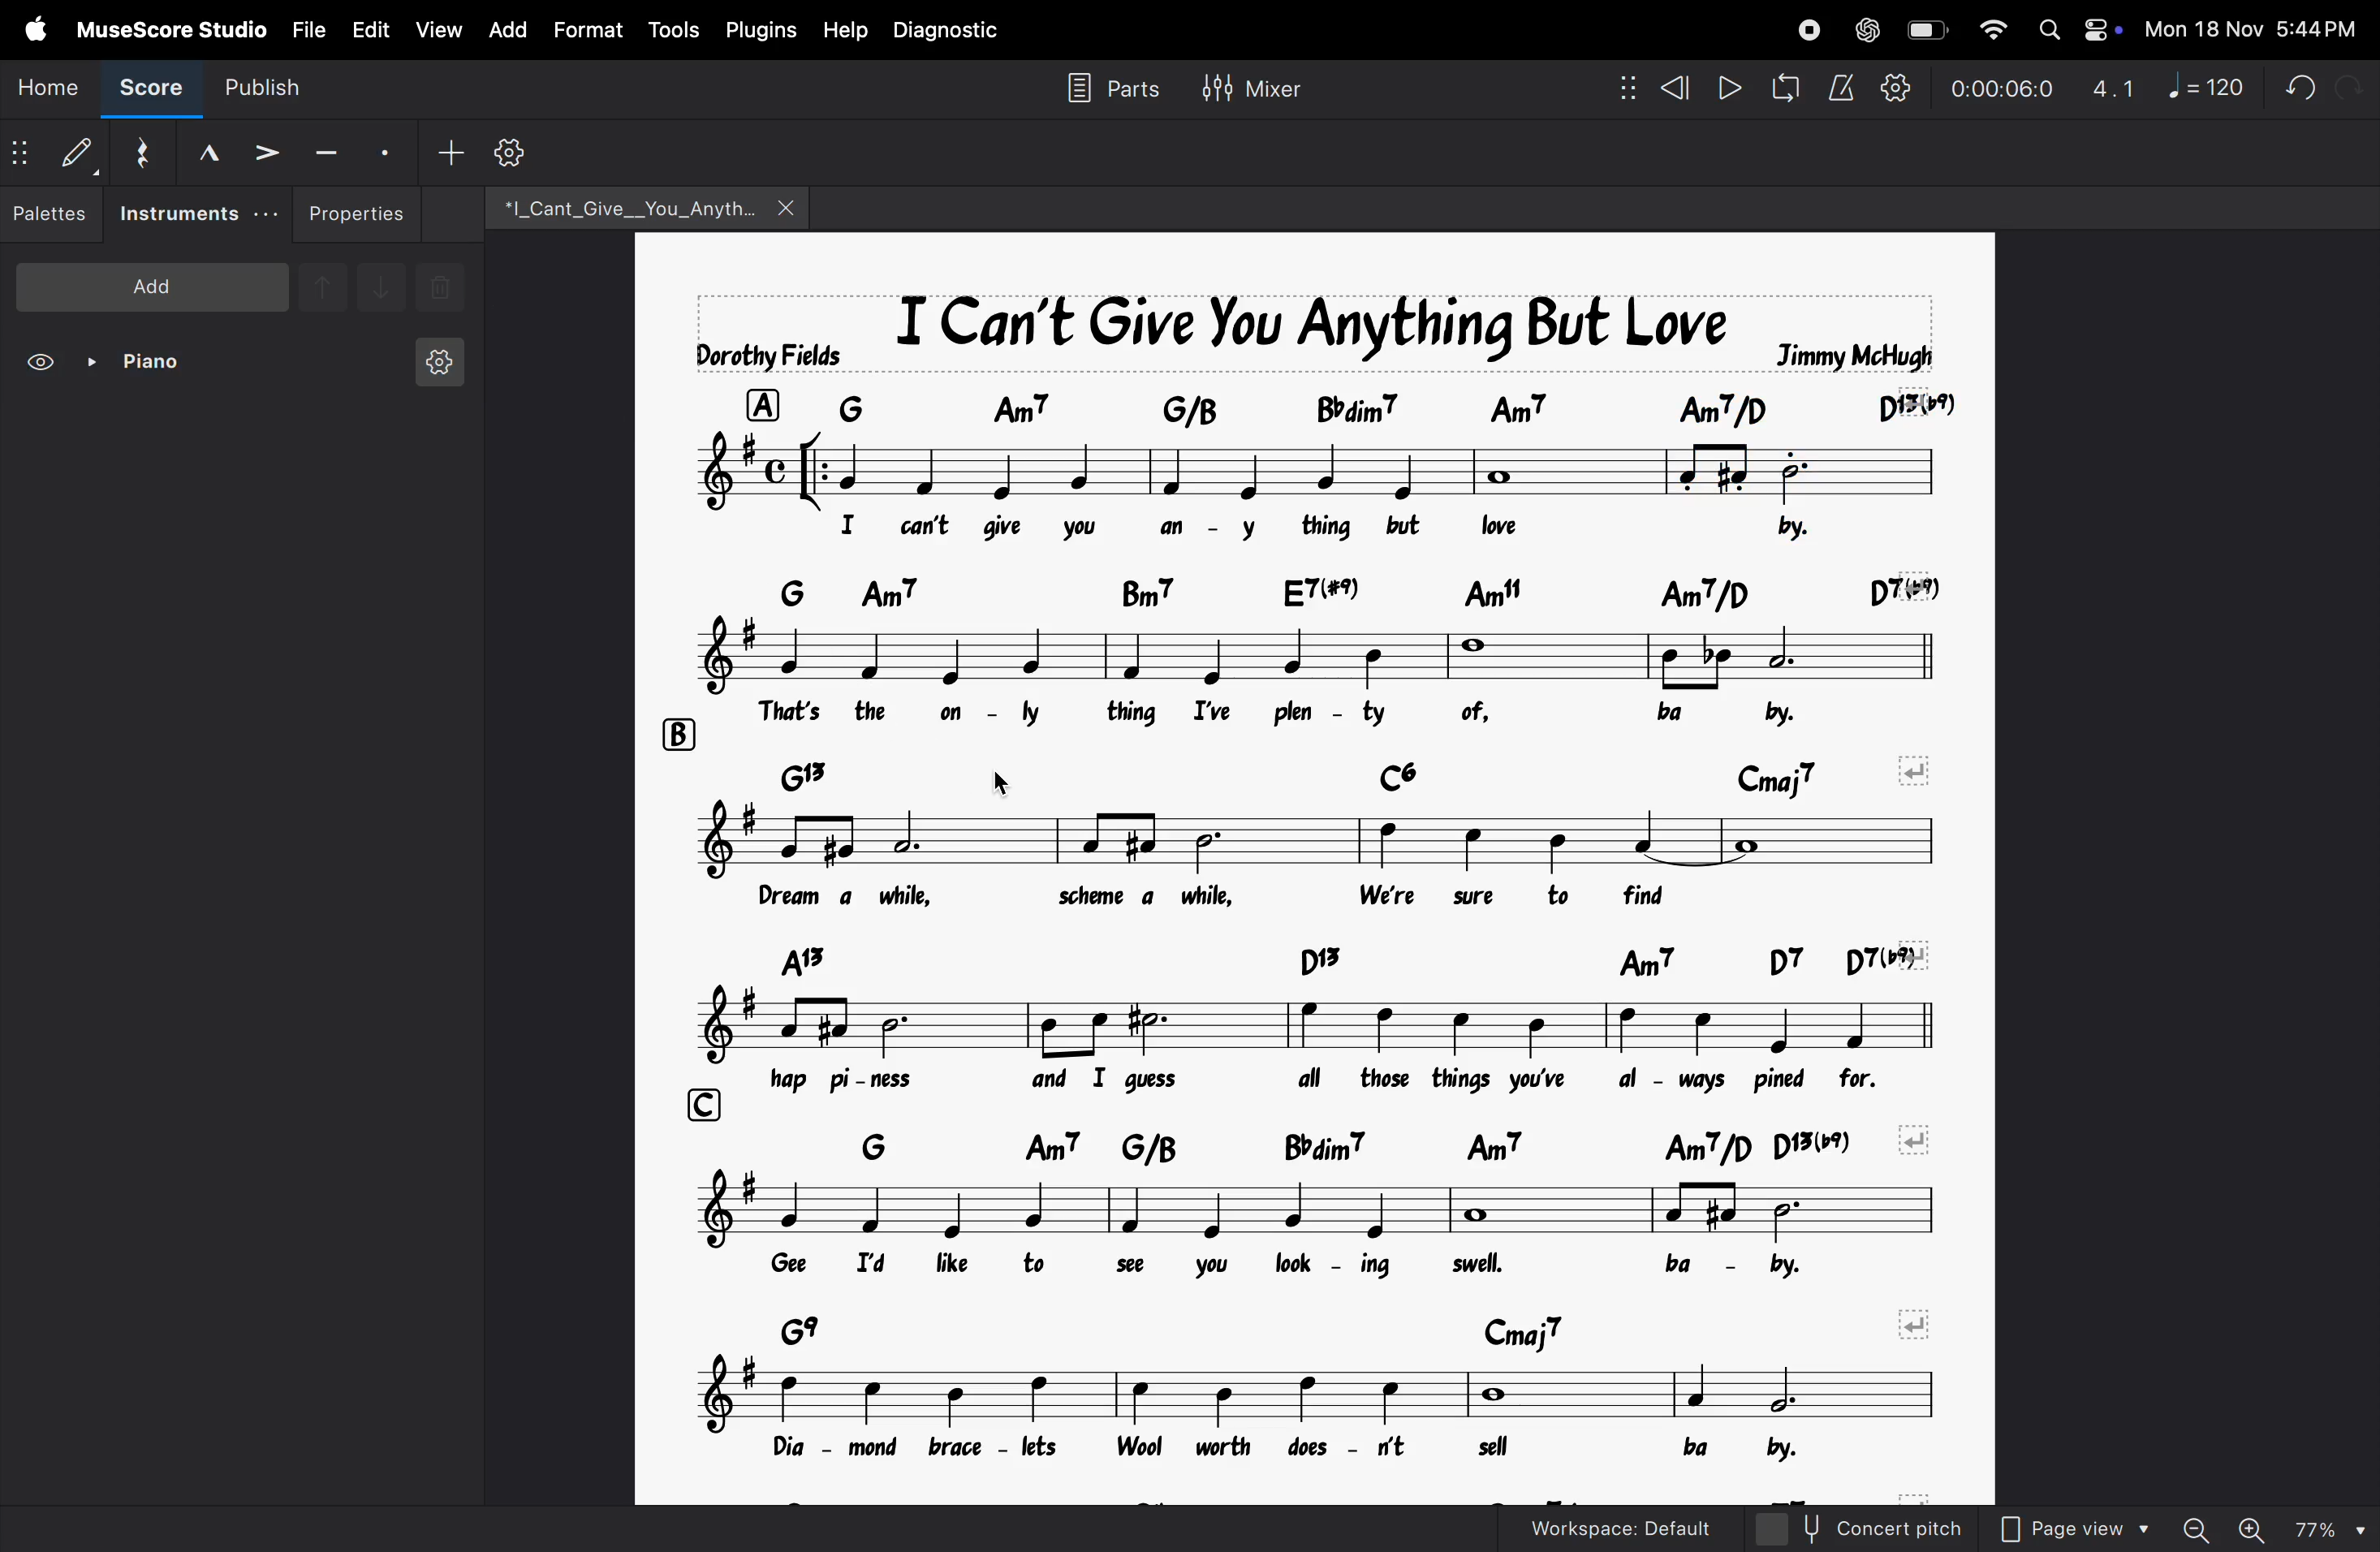 Image resolution: width=2380 pixels, height=1552 pixels. I want to click on apple menu, so click(33, 31).